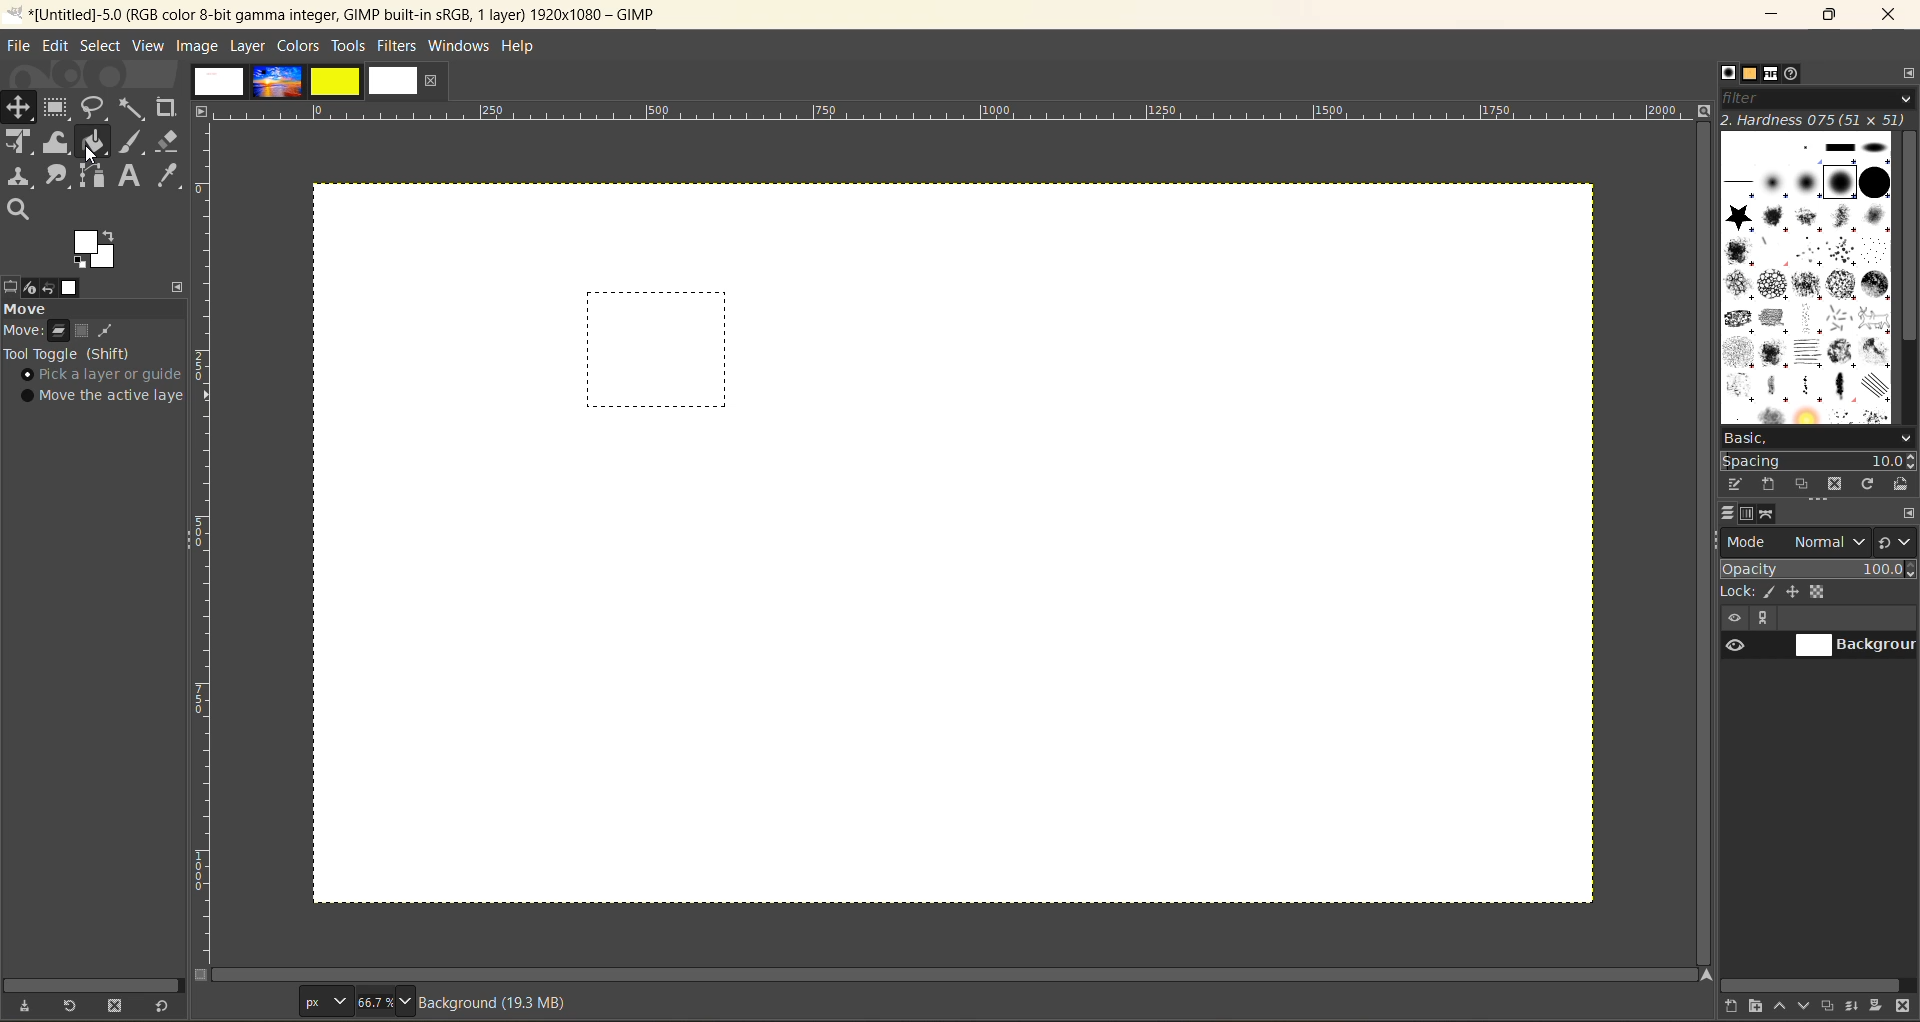 The height and width of the screenshot is (1022, 1920). What do you see at coordinates (1833, 1004) in the screenshot?
I see `create a duplicate layer` at bounding box center [1833, 1004].